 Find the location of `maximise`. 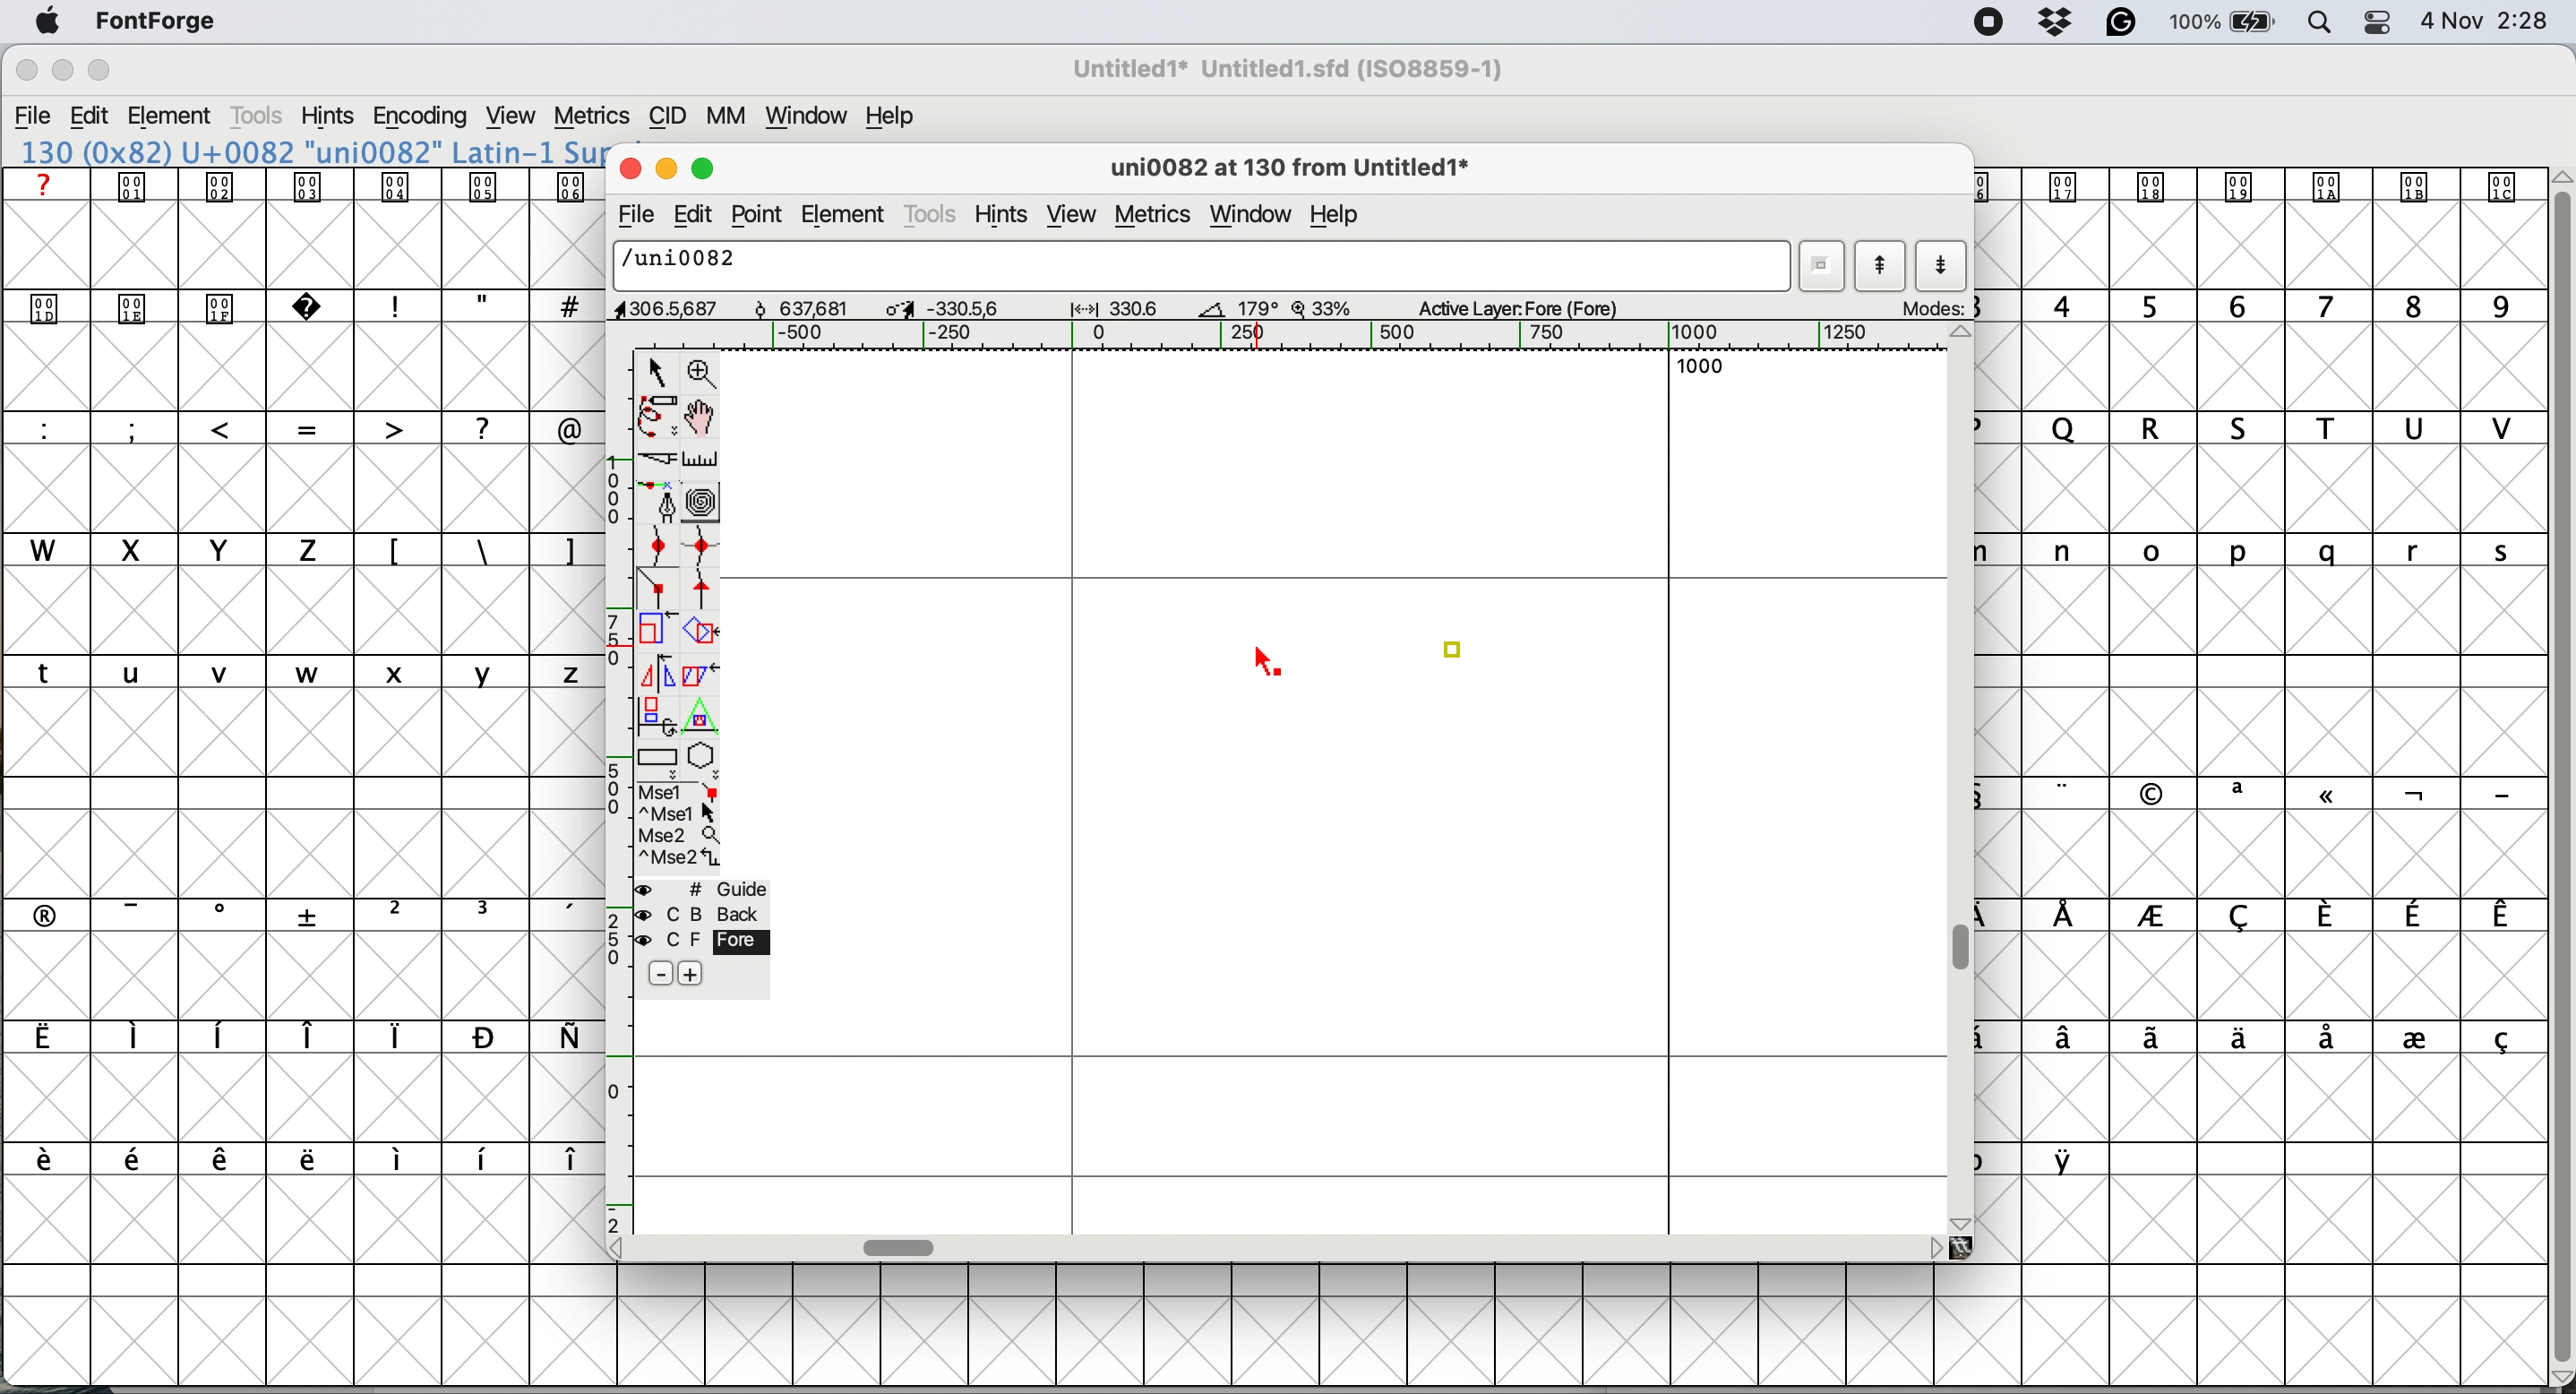

maximise is located at coordinates (707, 164).